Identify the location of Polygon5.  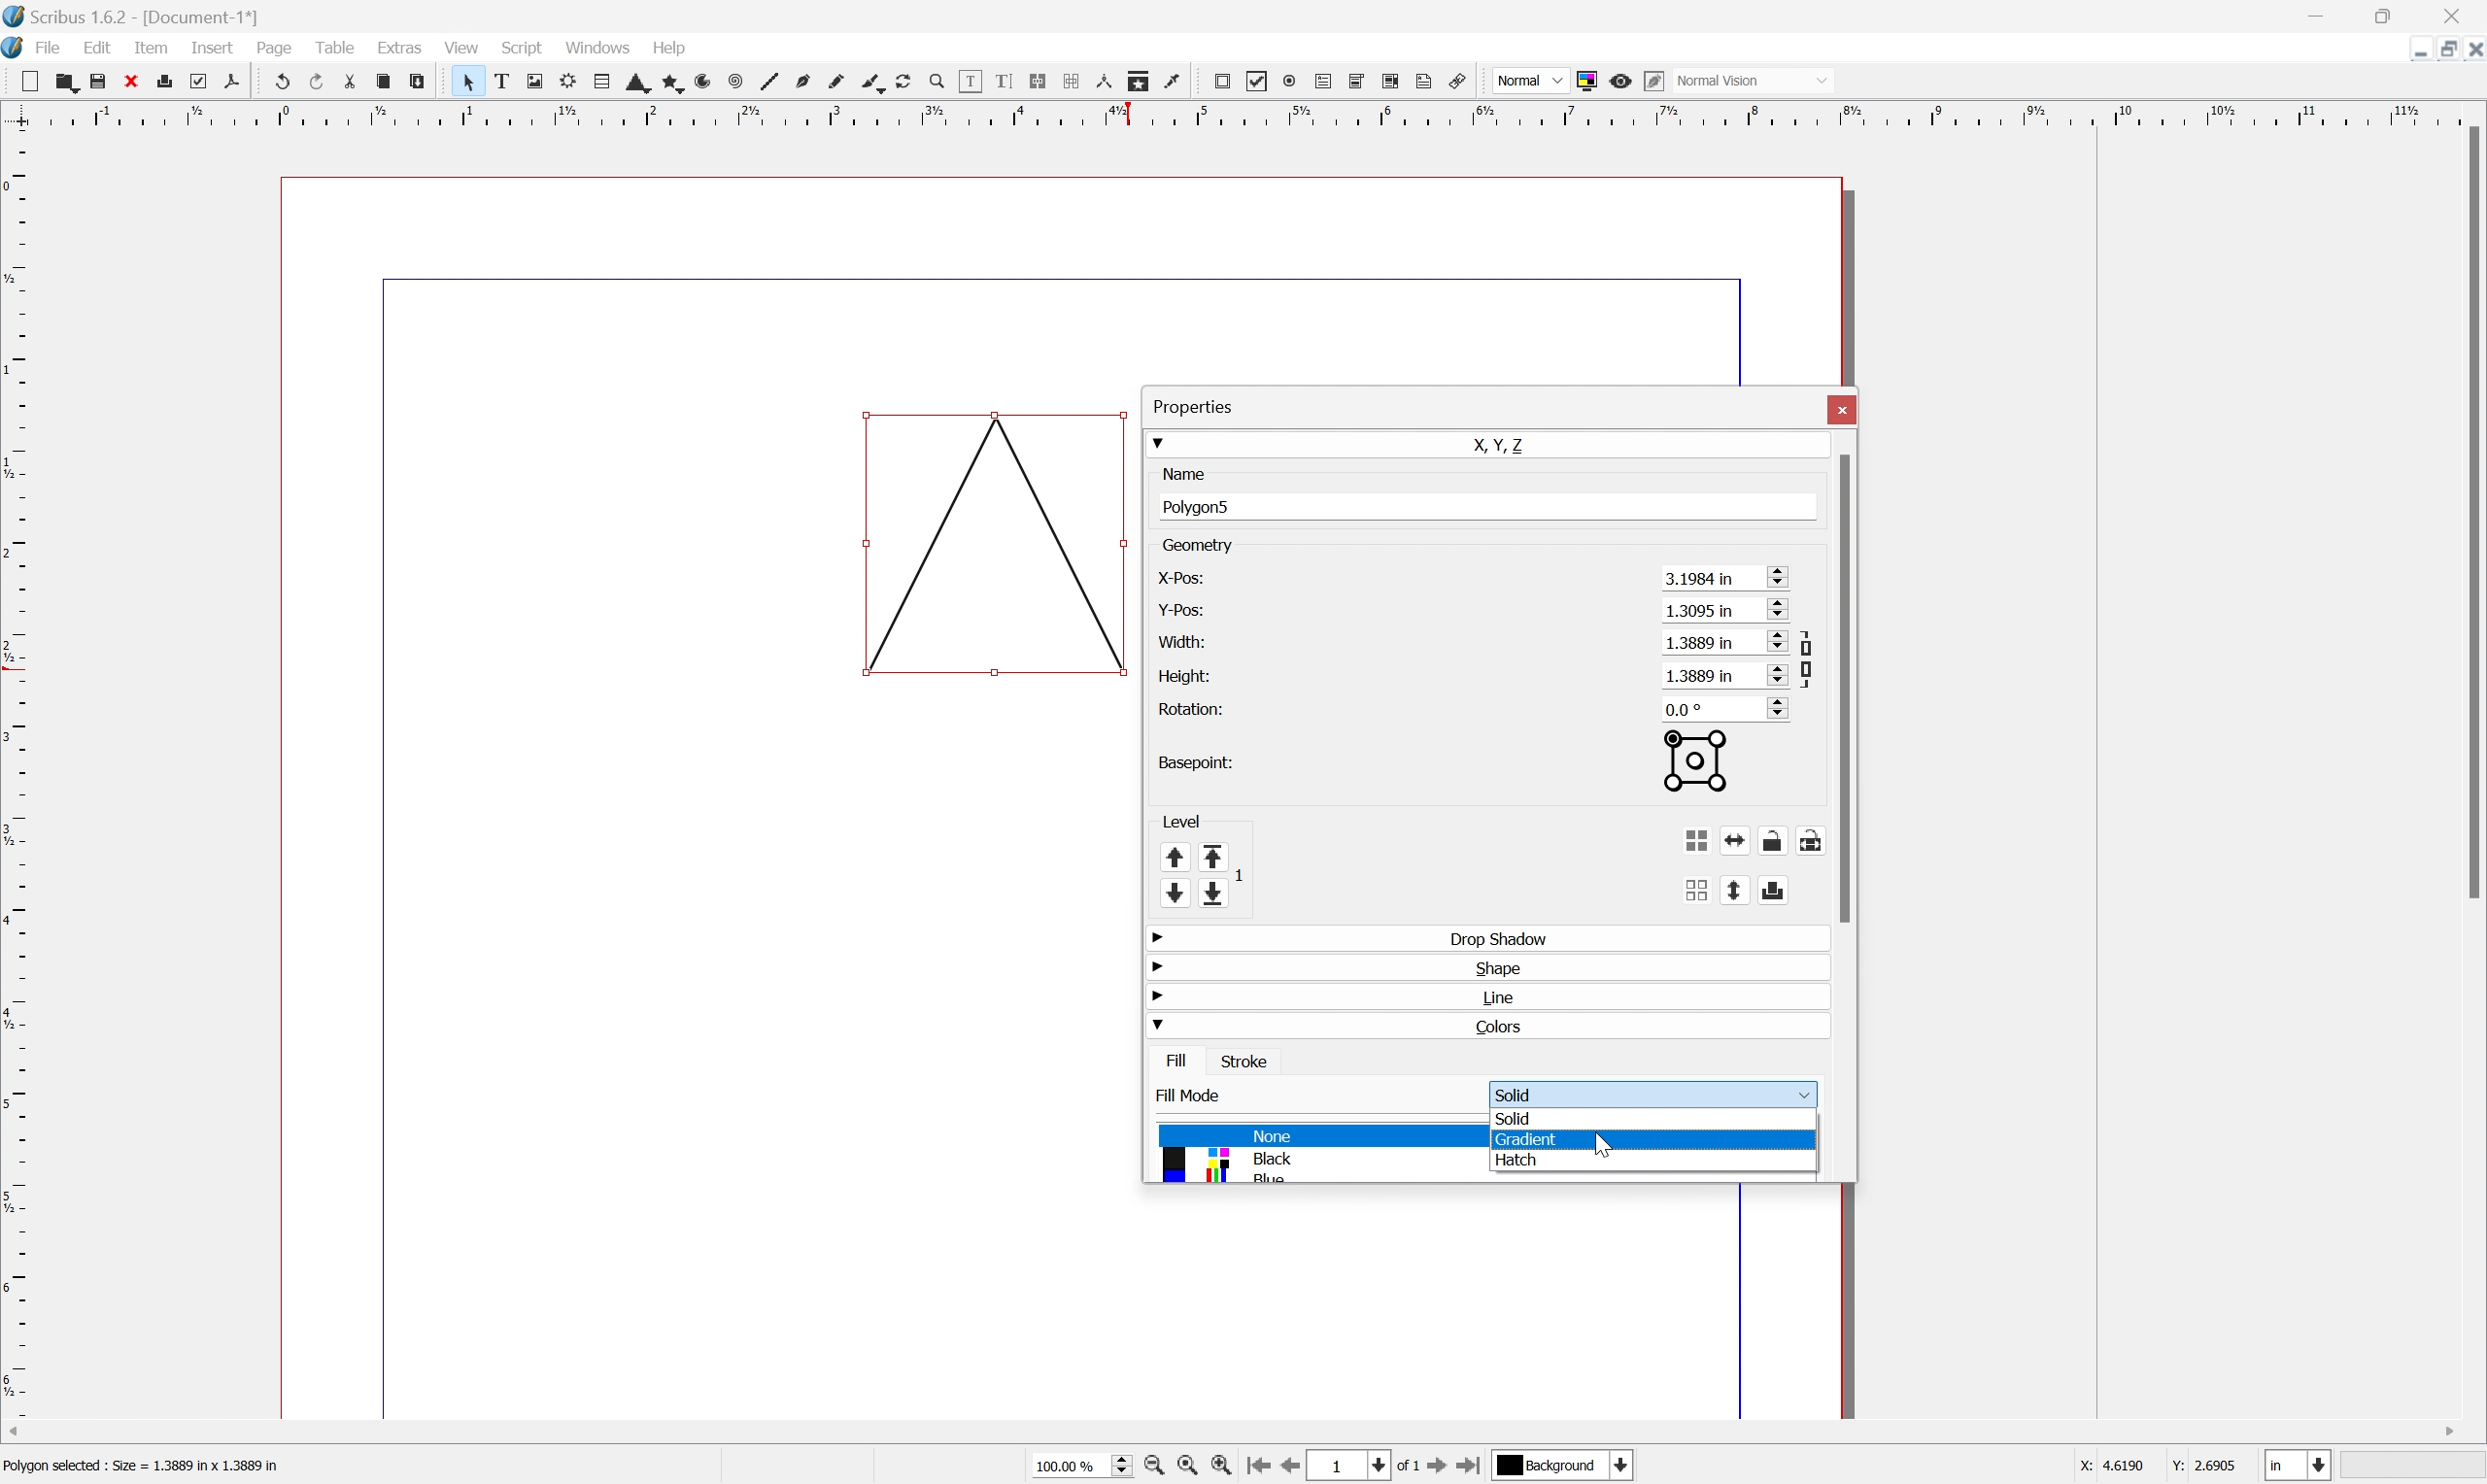
(1202, 506).